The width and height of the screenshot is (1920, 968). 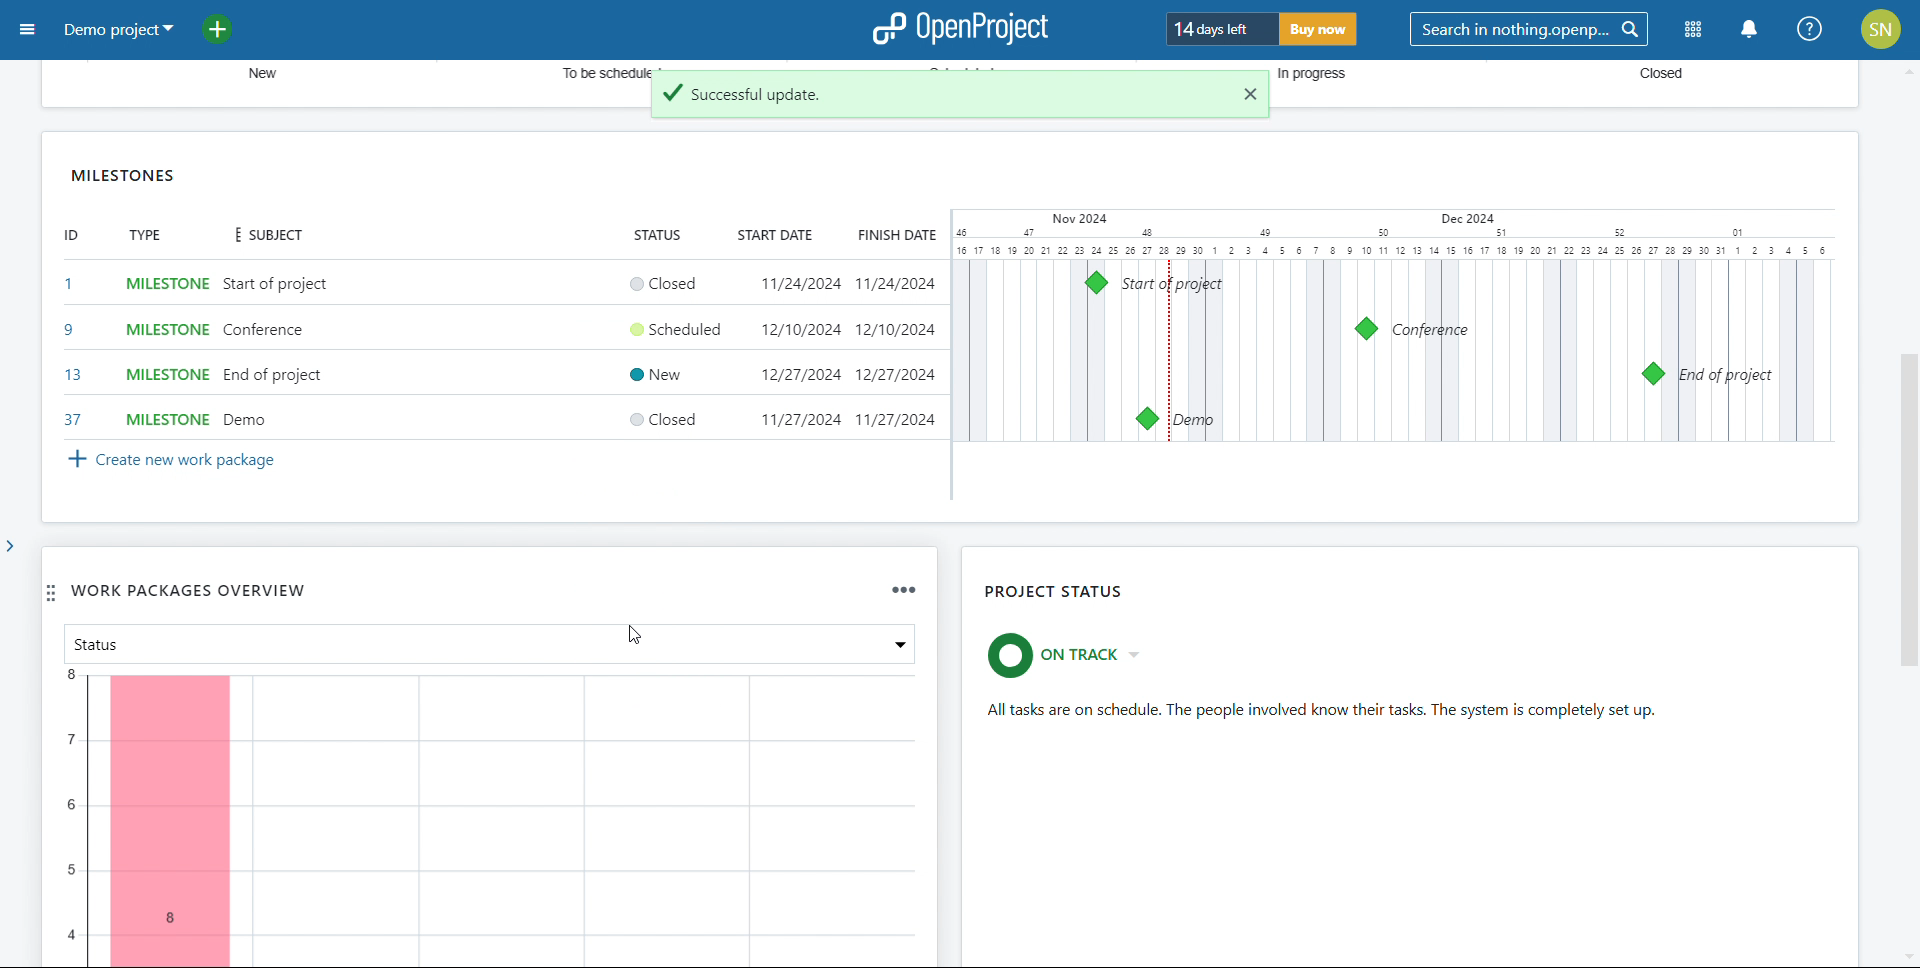 I want to click on add project, so click(x=229, y=28).